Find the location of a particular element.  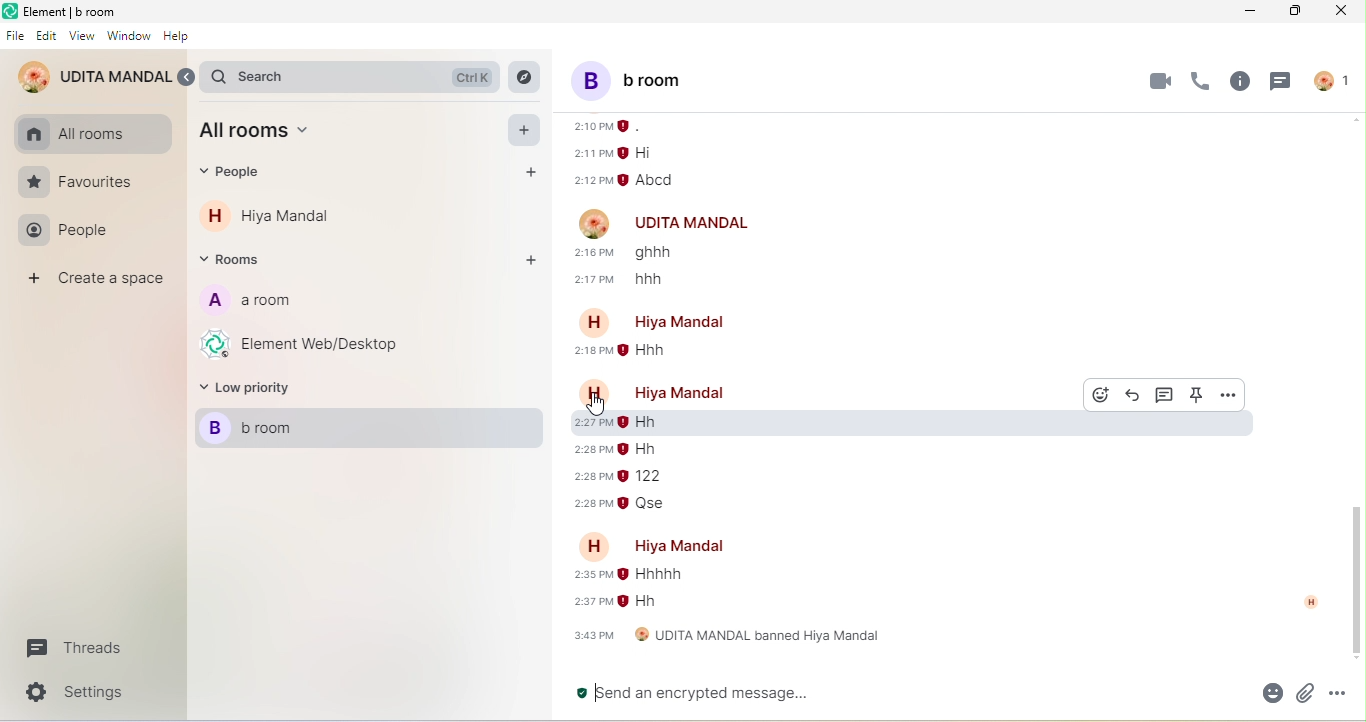

explore is located at coordinates (525, 78).